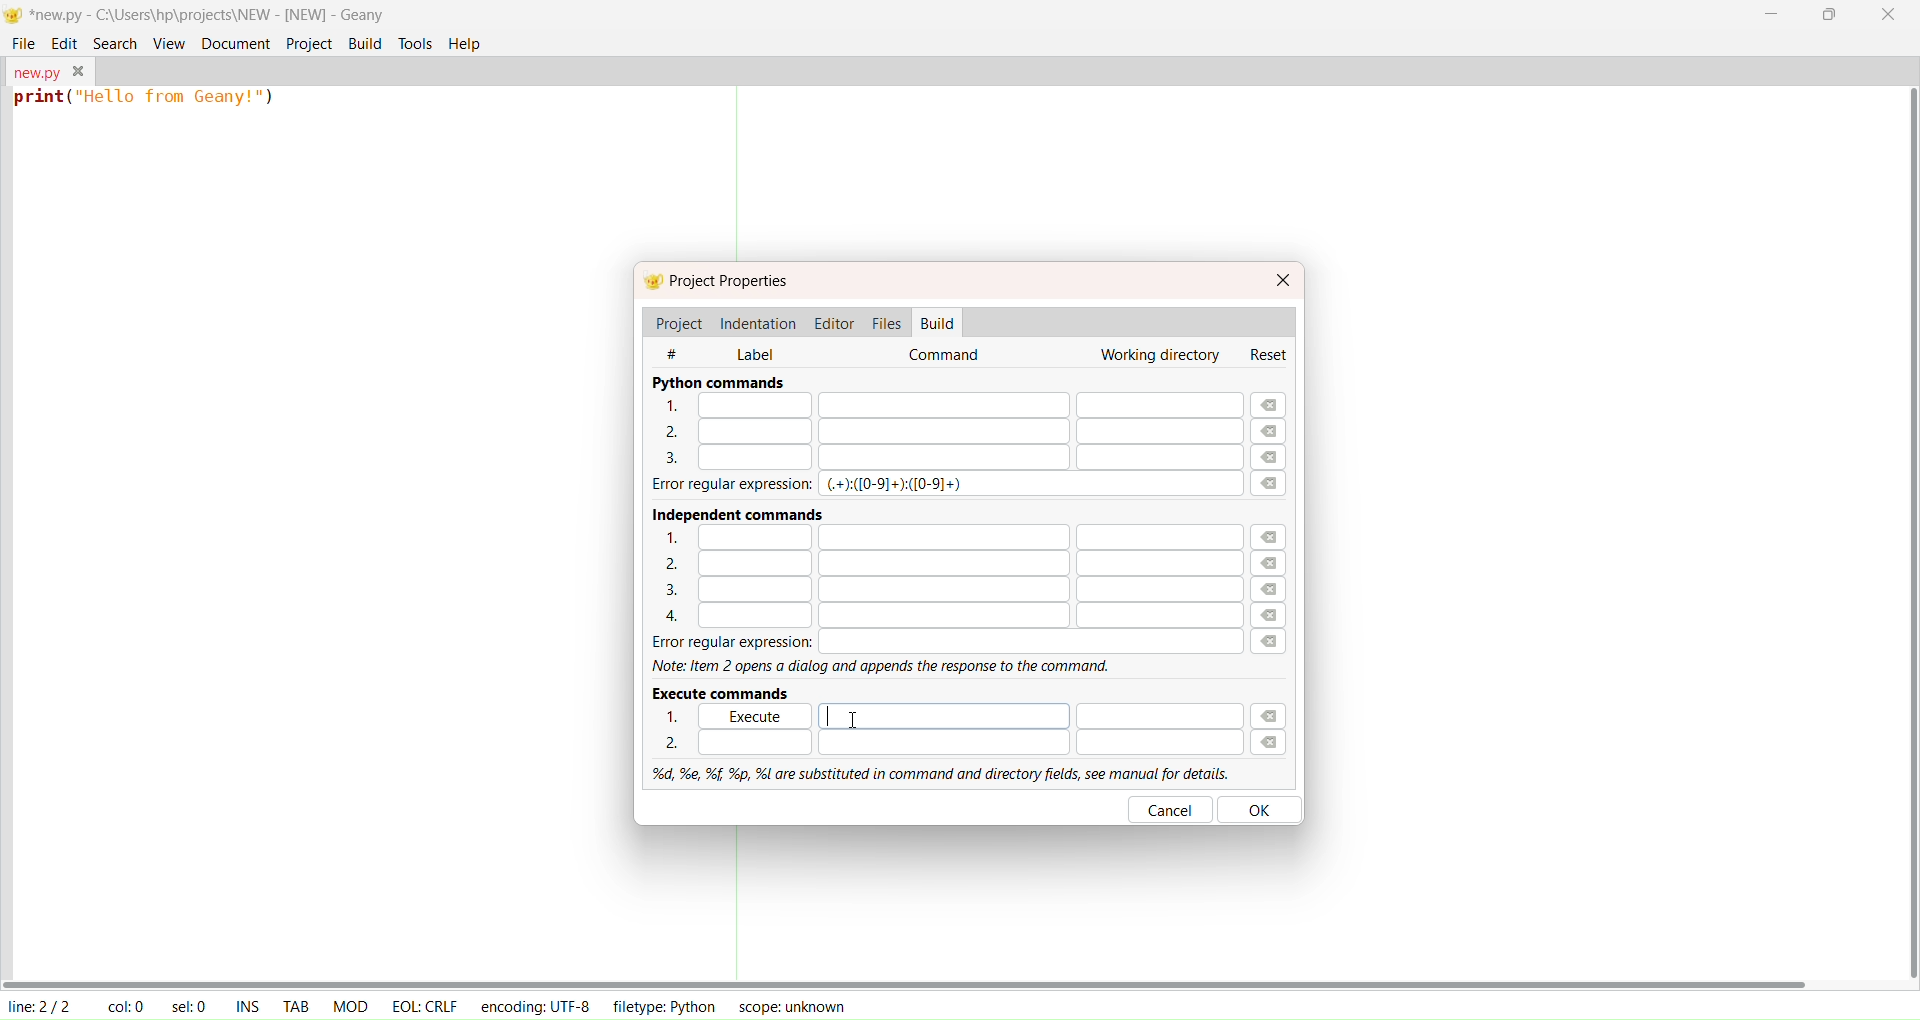 The image size is (1920, 1020). Describe the element at coordinates (937, 591) in the screenshot. I see `3.` at that location.